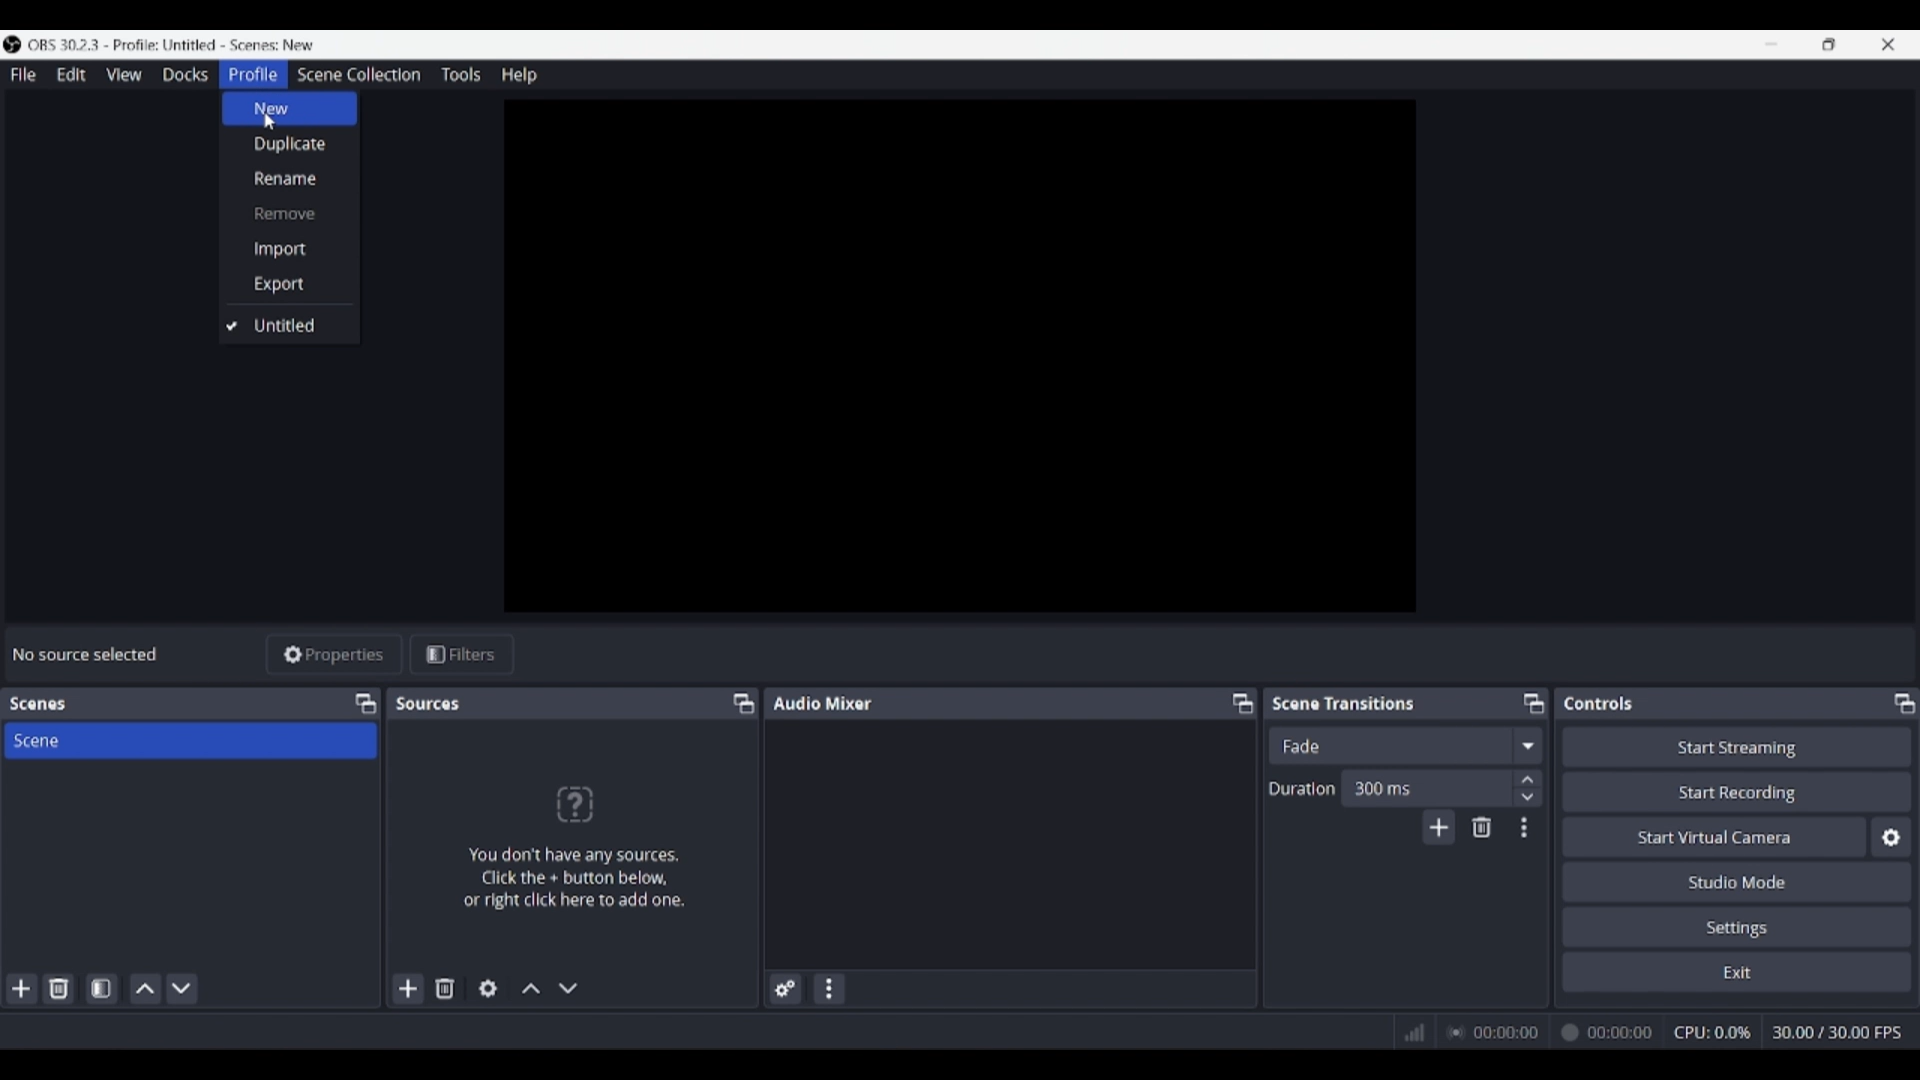  Describe the element at coordinates (1438, 827) in the screenshot. I see `Add transition` at that location.